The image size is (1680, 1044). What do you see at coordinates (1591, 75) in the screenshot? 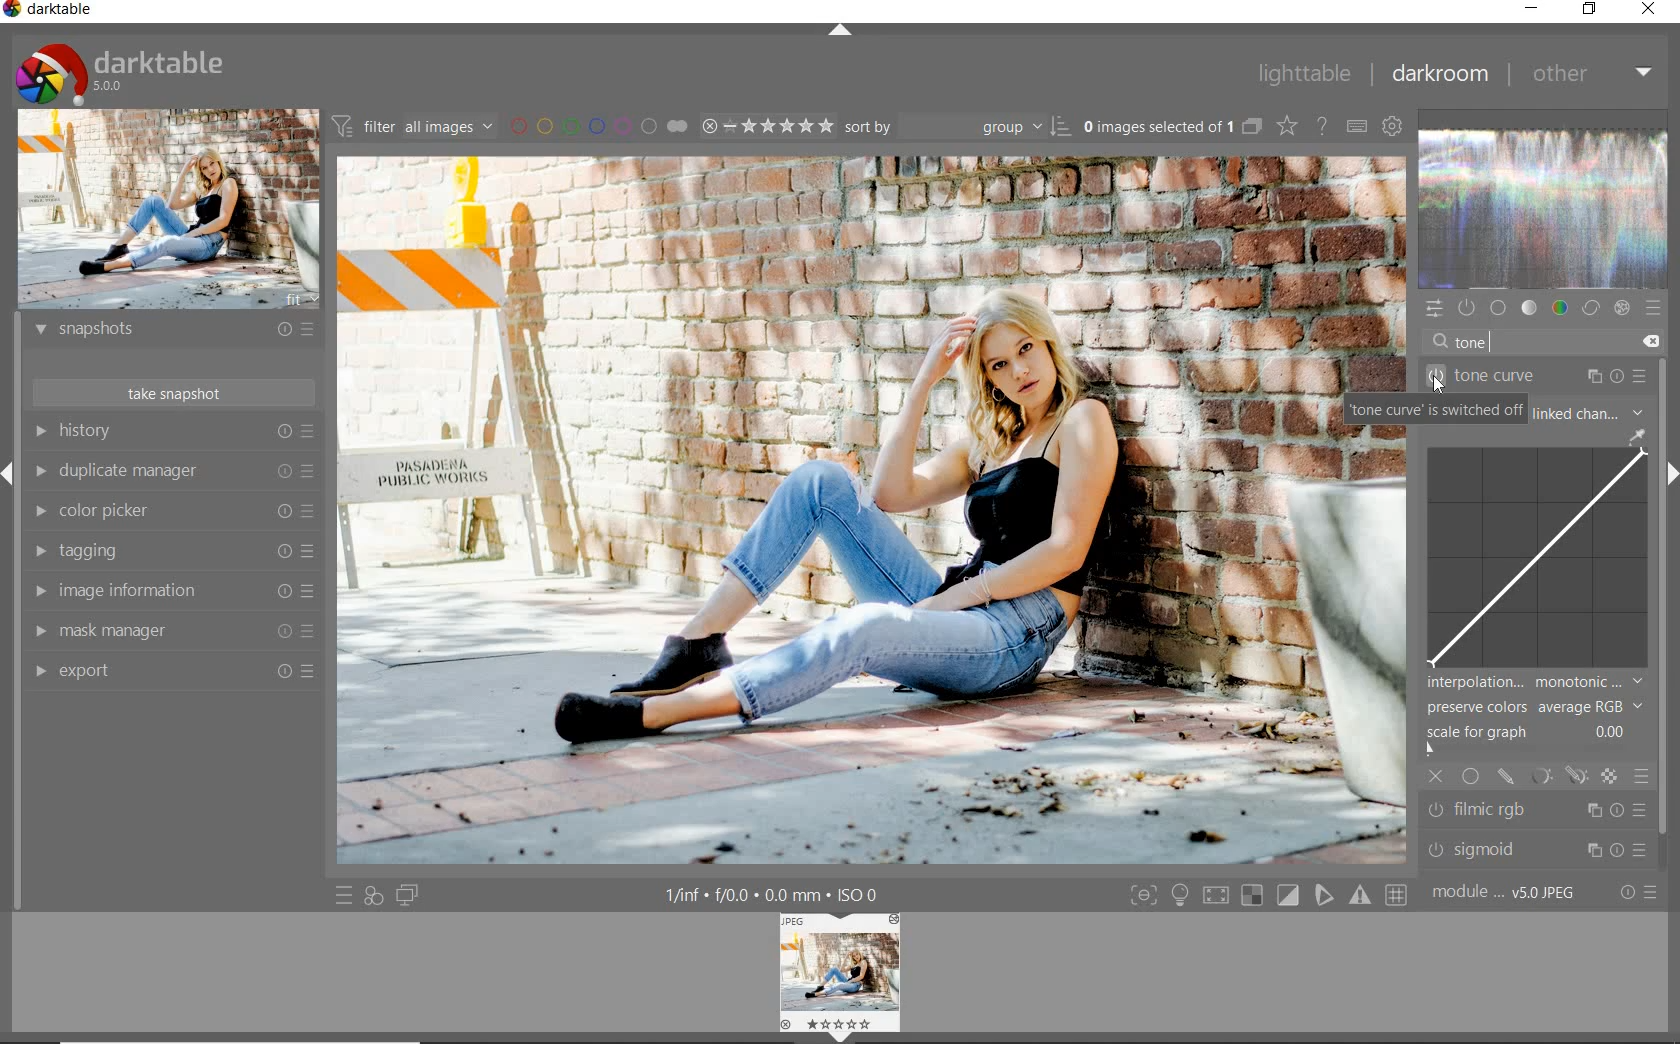
I see `other` at bounding box center [1591, 75].